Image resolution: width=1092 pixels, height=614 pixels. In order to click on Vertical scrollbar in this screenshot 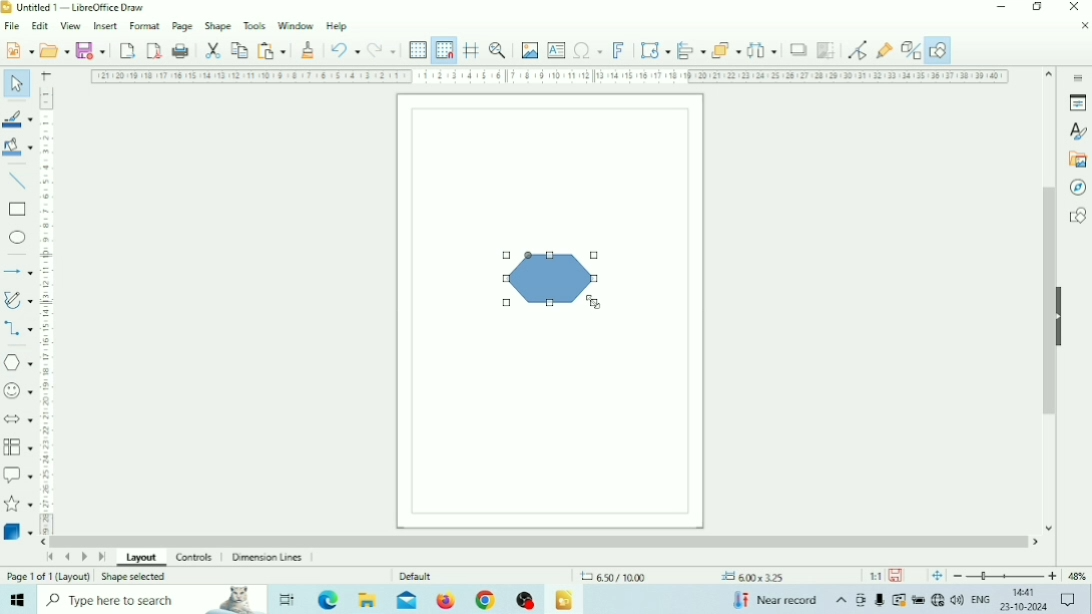, I will do `click(1049, 301)`.